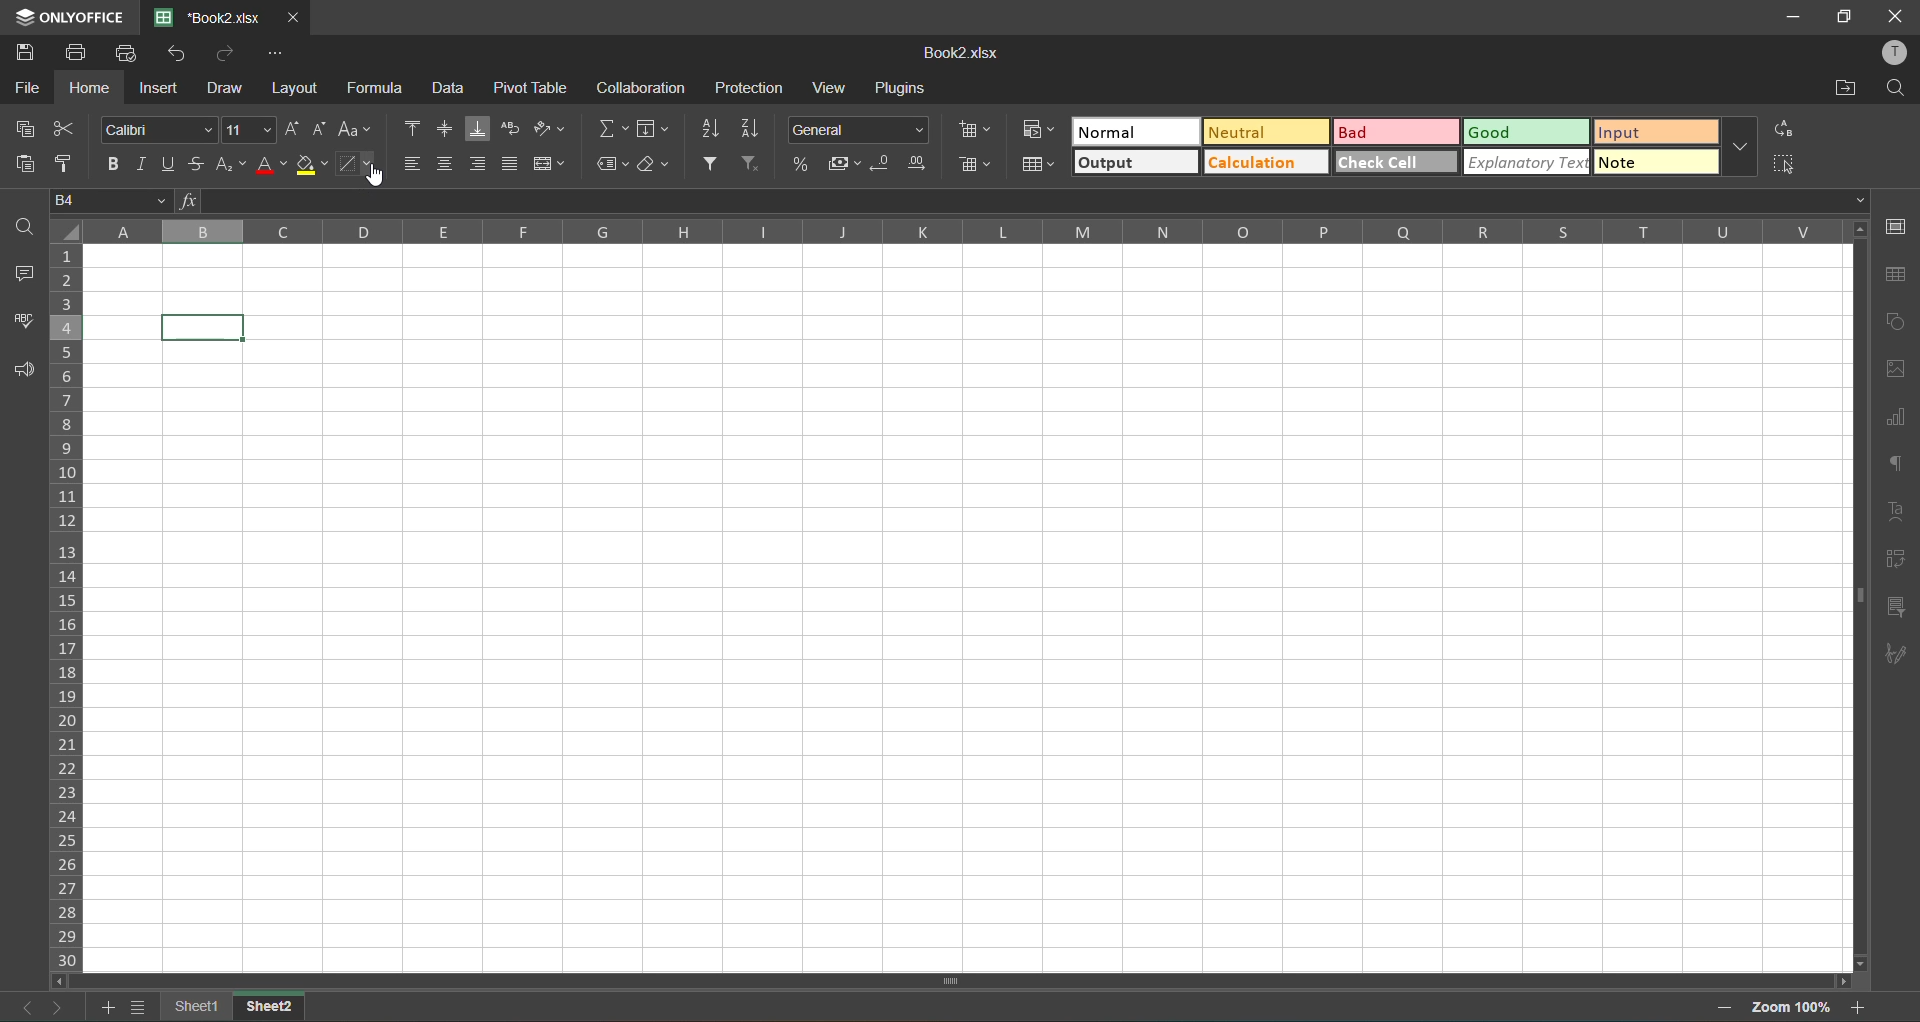  I want to click on cut, so click(71, 130).